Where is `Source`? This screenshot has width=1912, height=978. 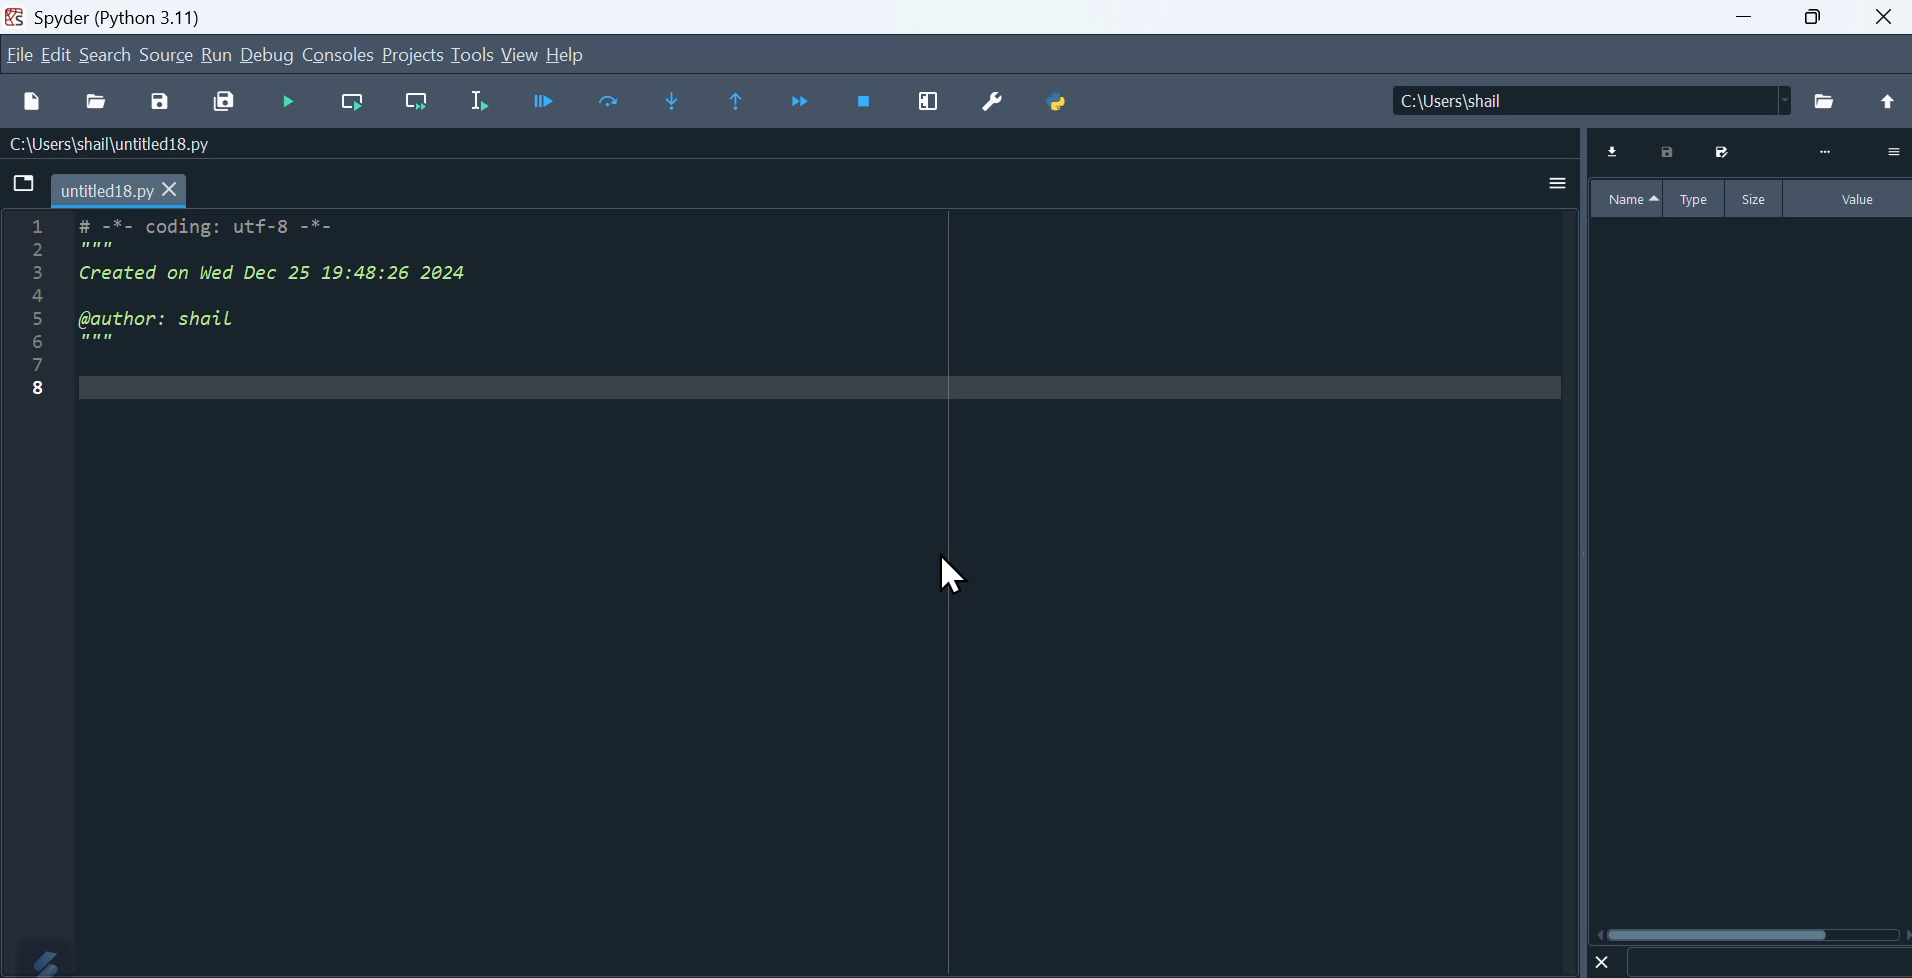
Source is located at coordinates (167, 54).